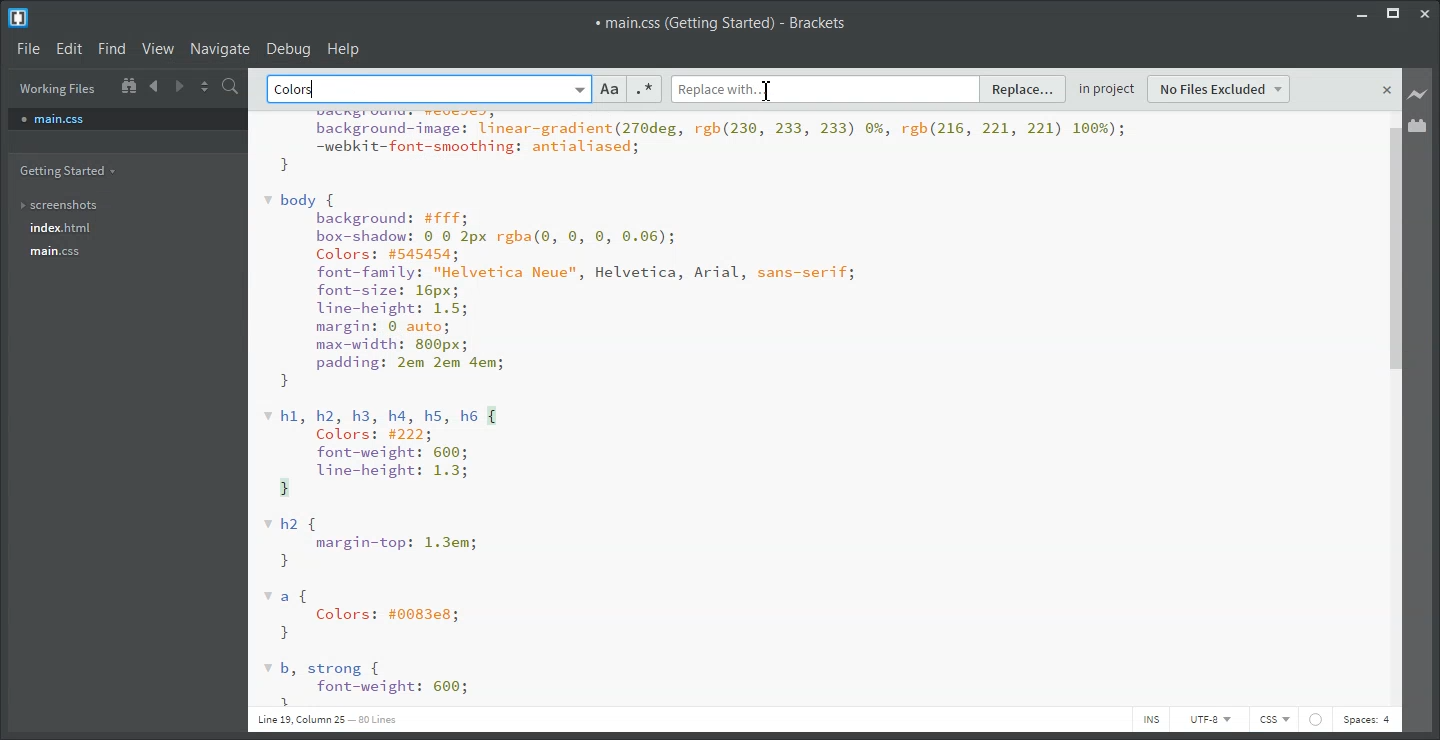  Describe the element at coordinates (737, 125) in the screenshot. I see `` at that location.